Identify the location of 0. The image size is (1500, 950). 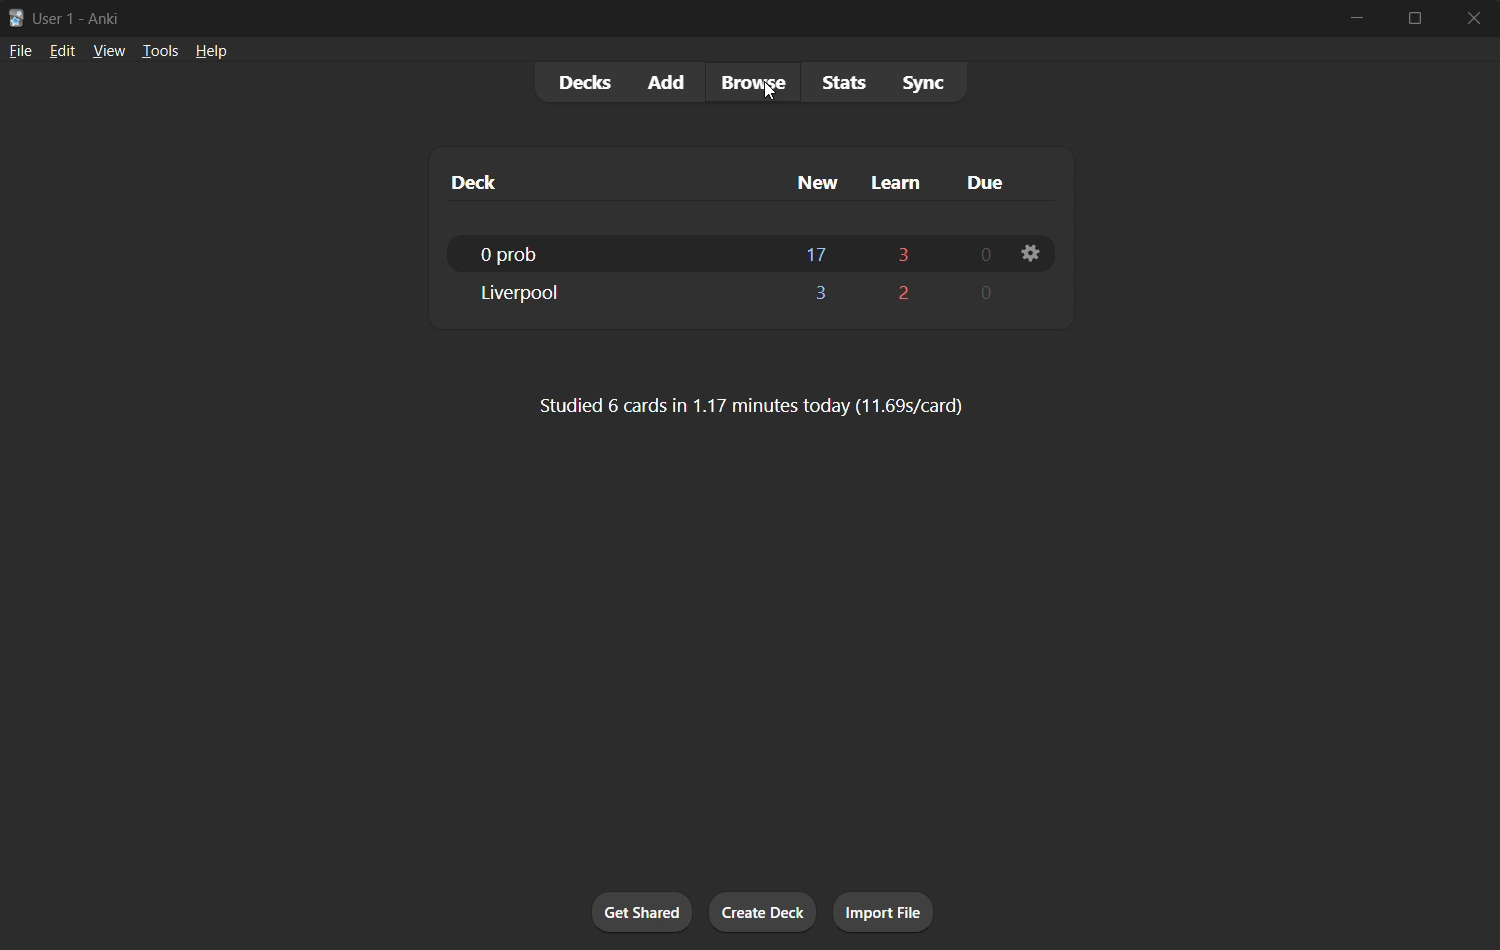
(981, 297).